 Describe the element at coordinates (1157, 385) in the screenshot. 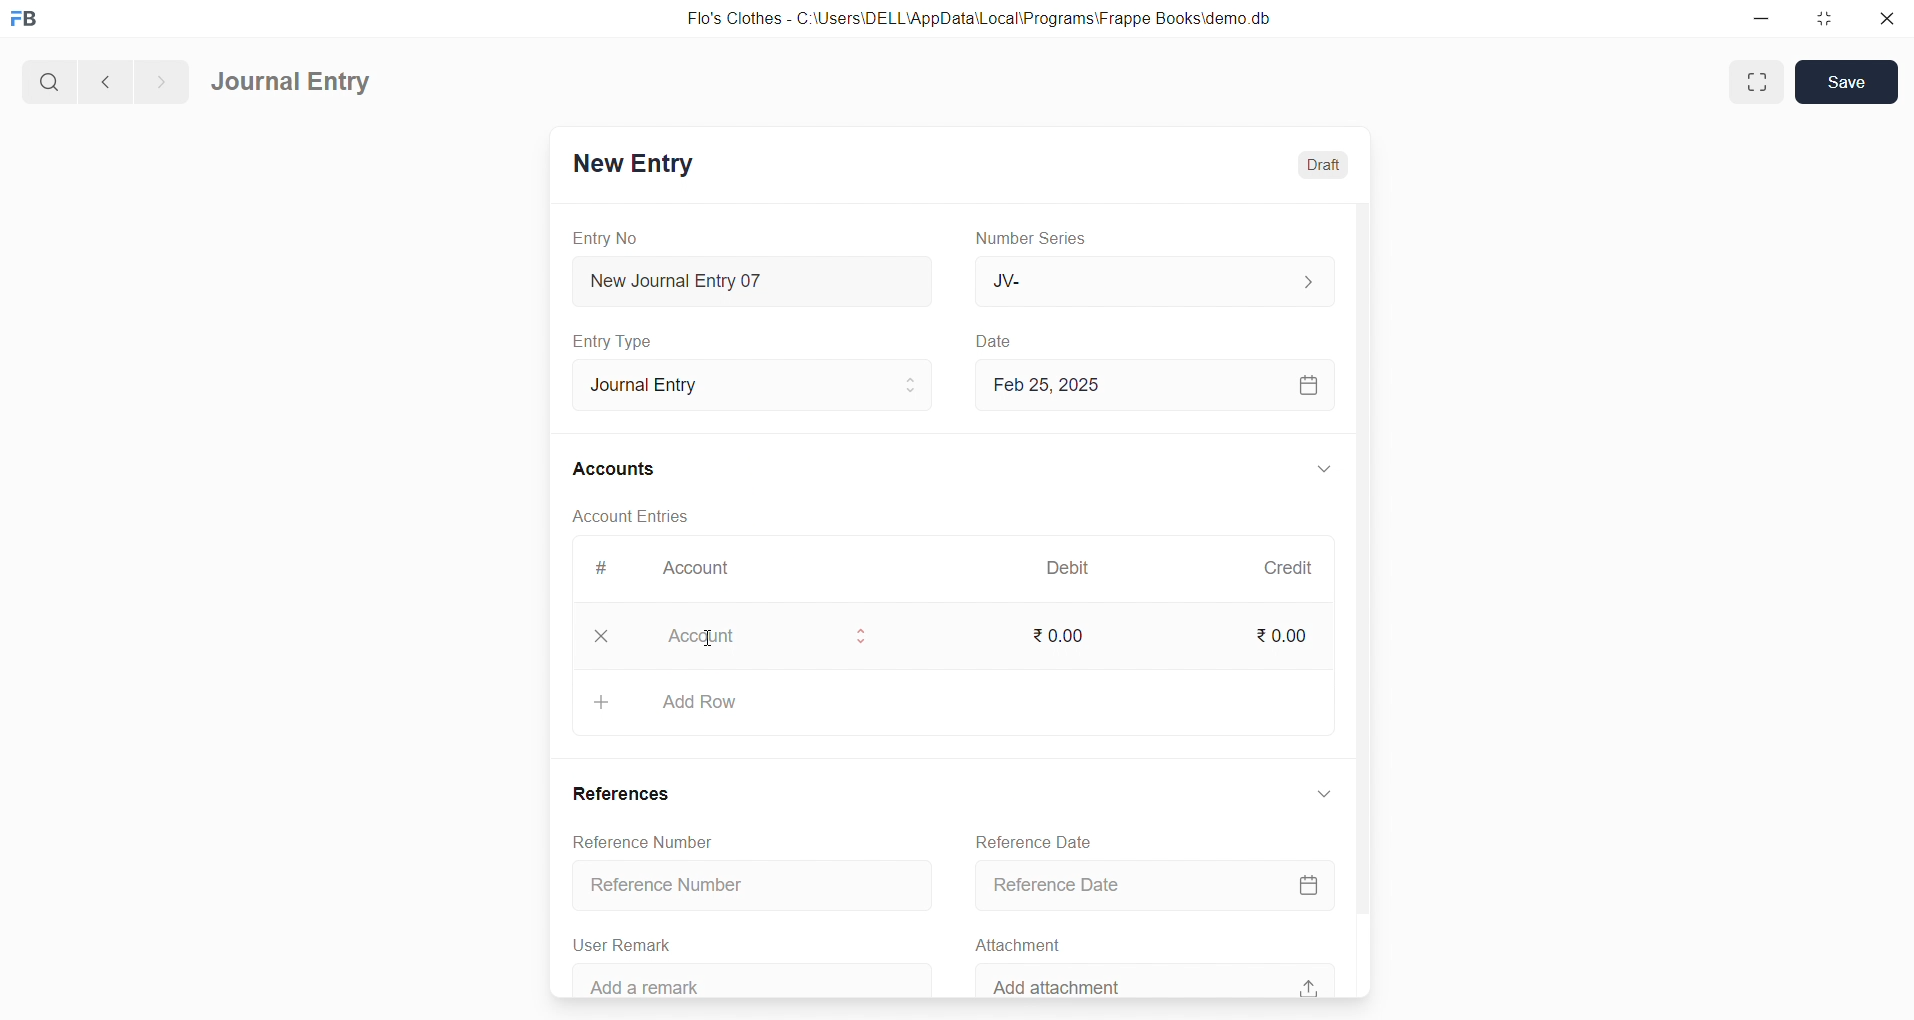

I see `Feb 25, 2025` at that location.